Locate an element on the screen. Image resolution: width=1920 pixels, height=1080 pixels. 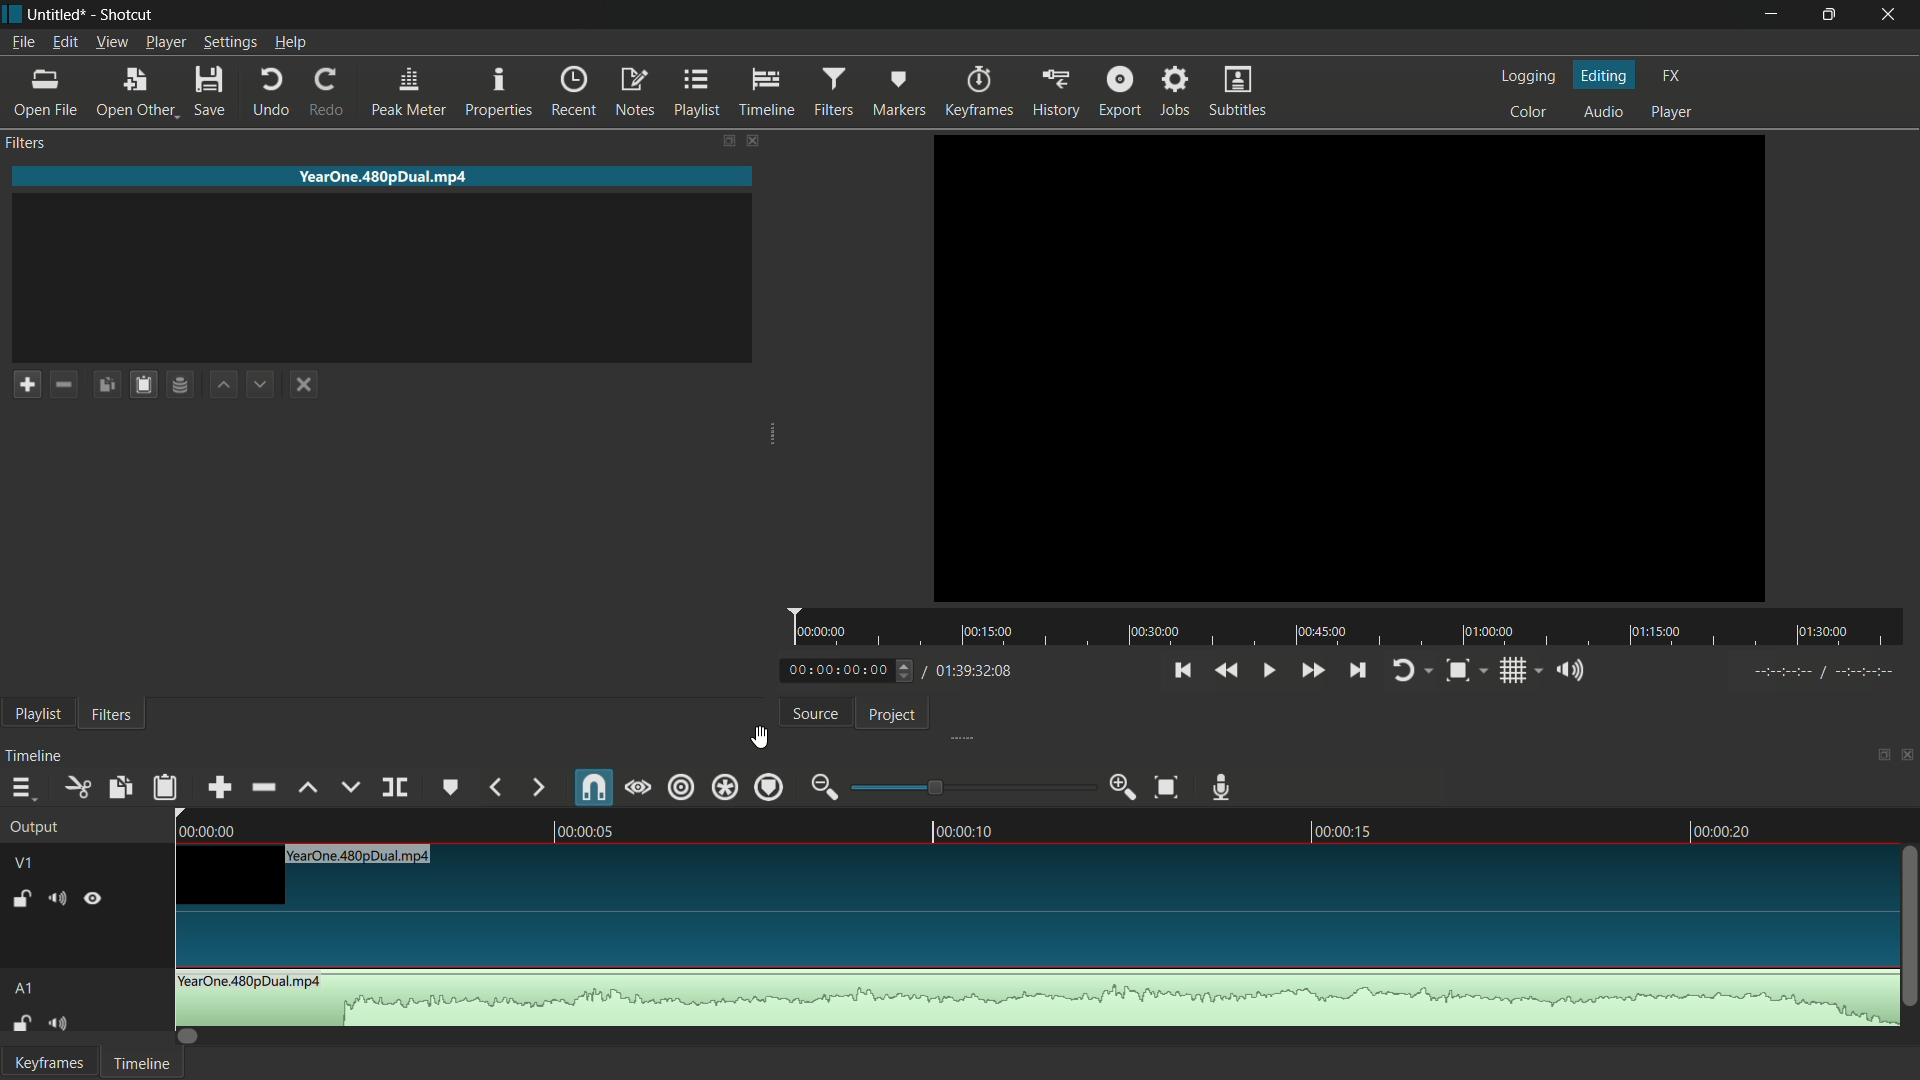
subtitles is located at coordinates (1239, 90).